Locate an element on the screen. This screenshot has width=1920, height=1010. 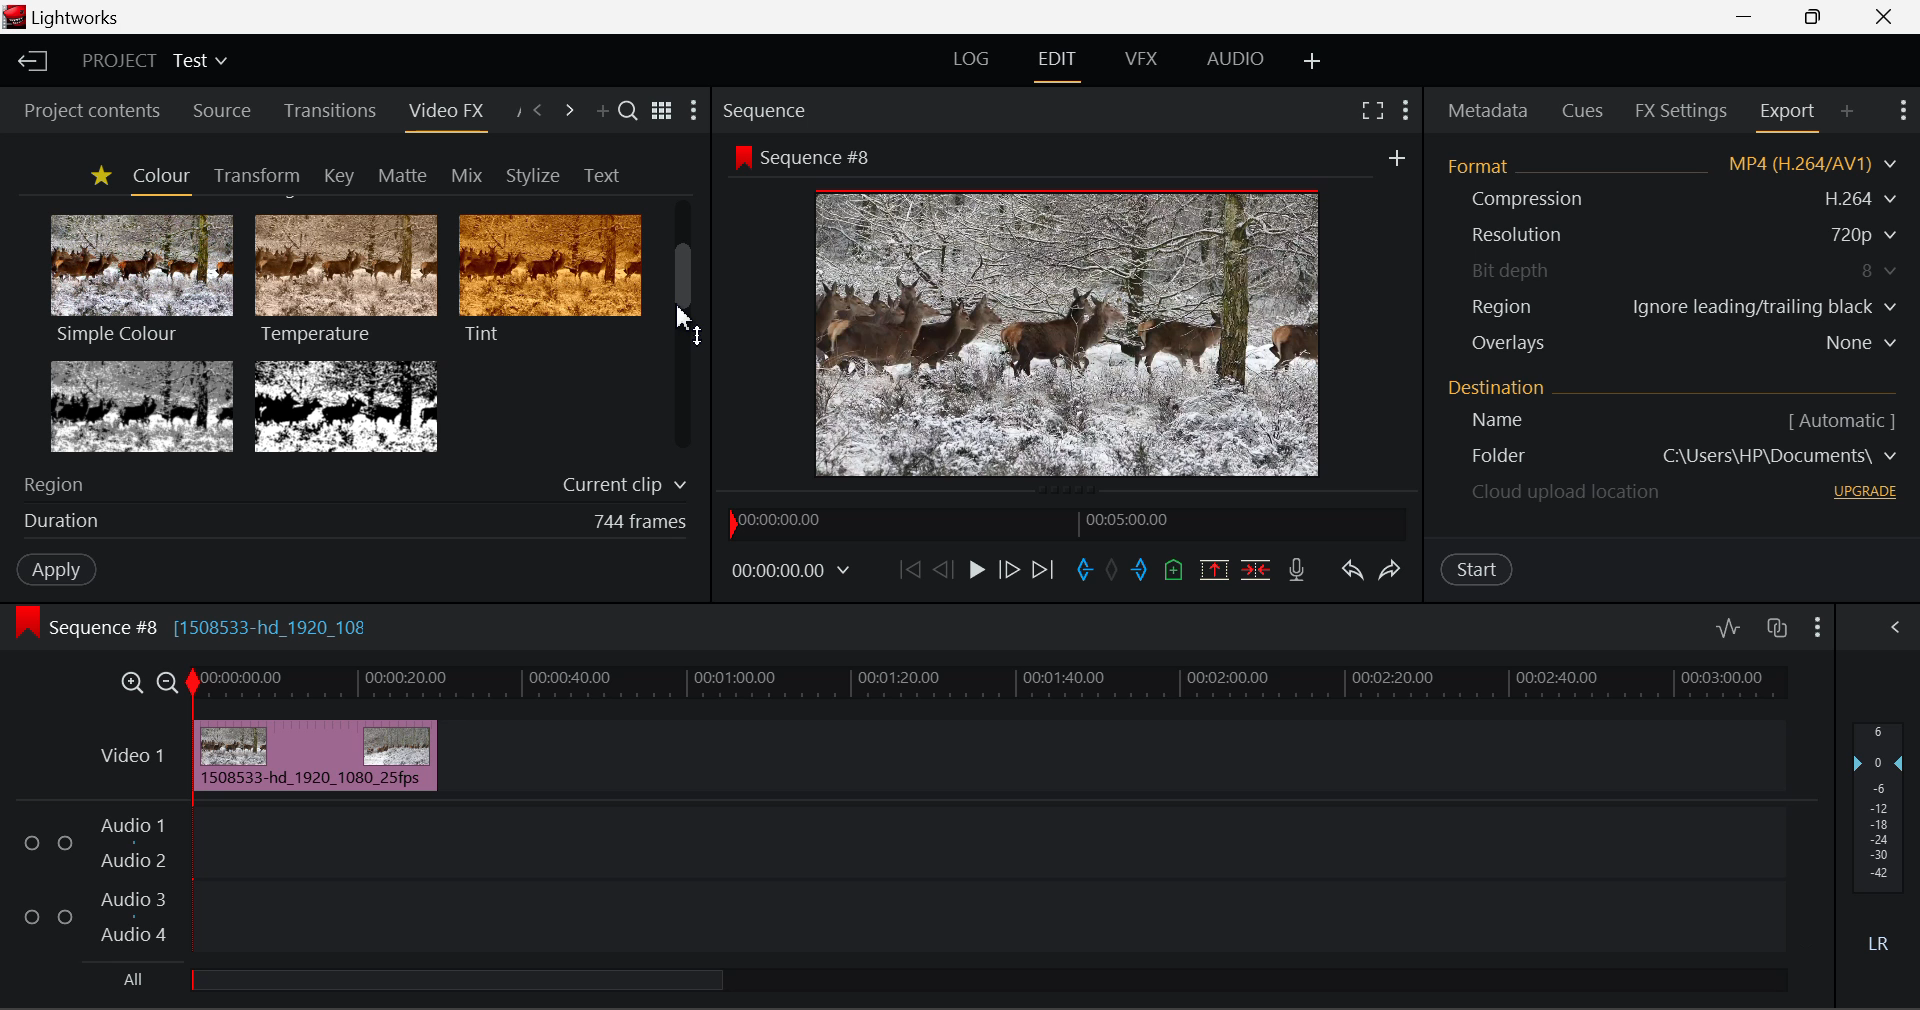
Checkbox is located at coordinates (66, 842).